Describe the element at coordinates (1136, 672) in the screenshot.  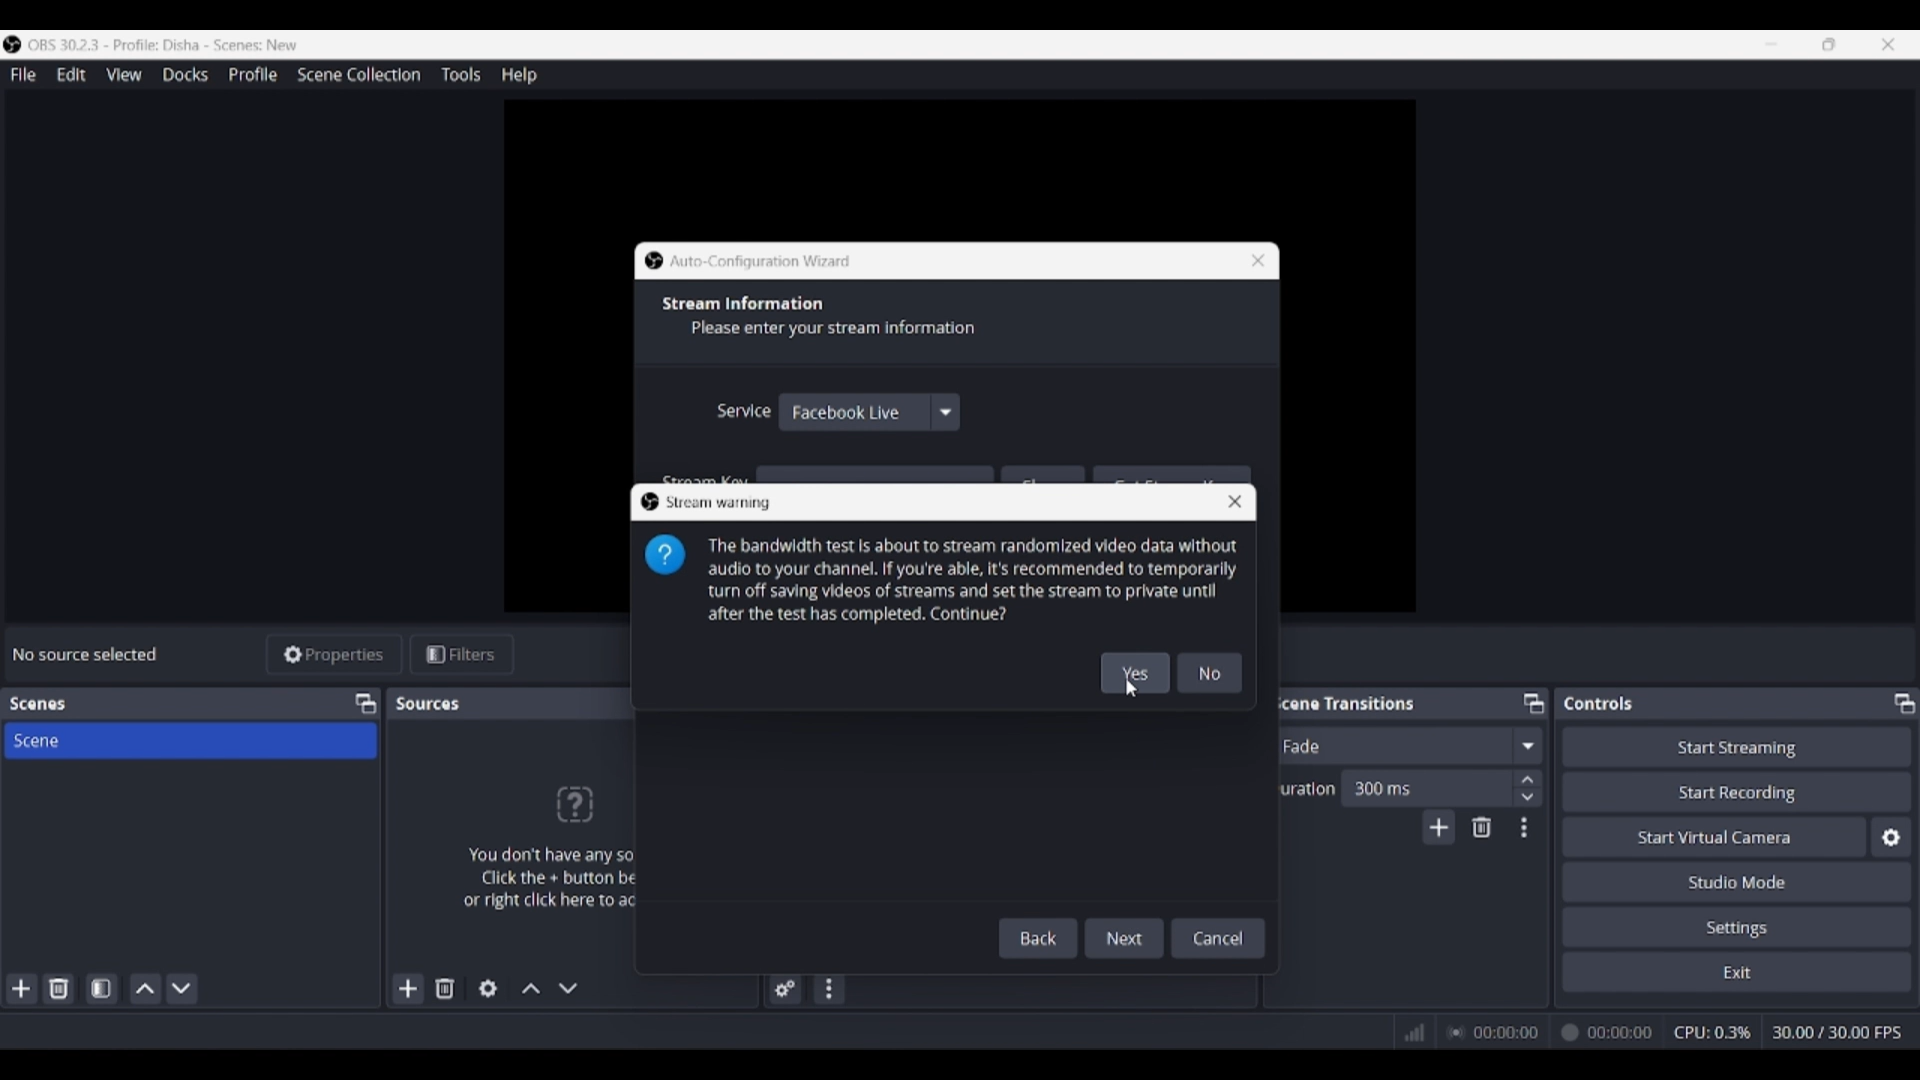
I see `Accept` at that location.